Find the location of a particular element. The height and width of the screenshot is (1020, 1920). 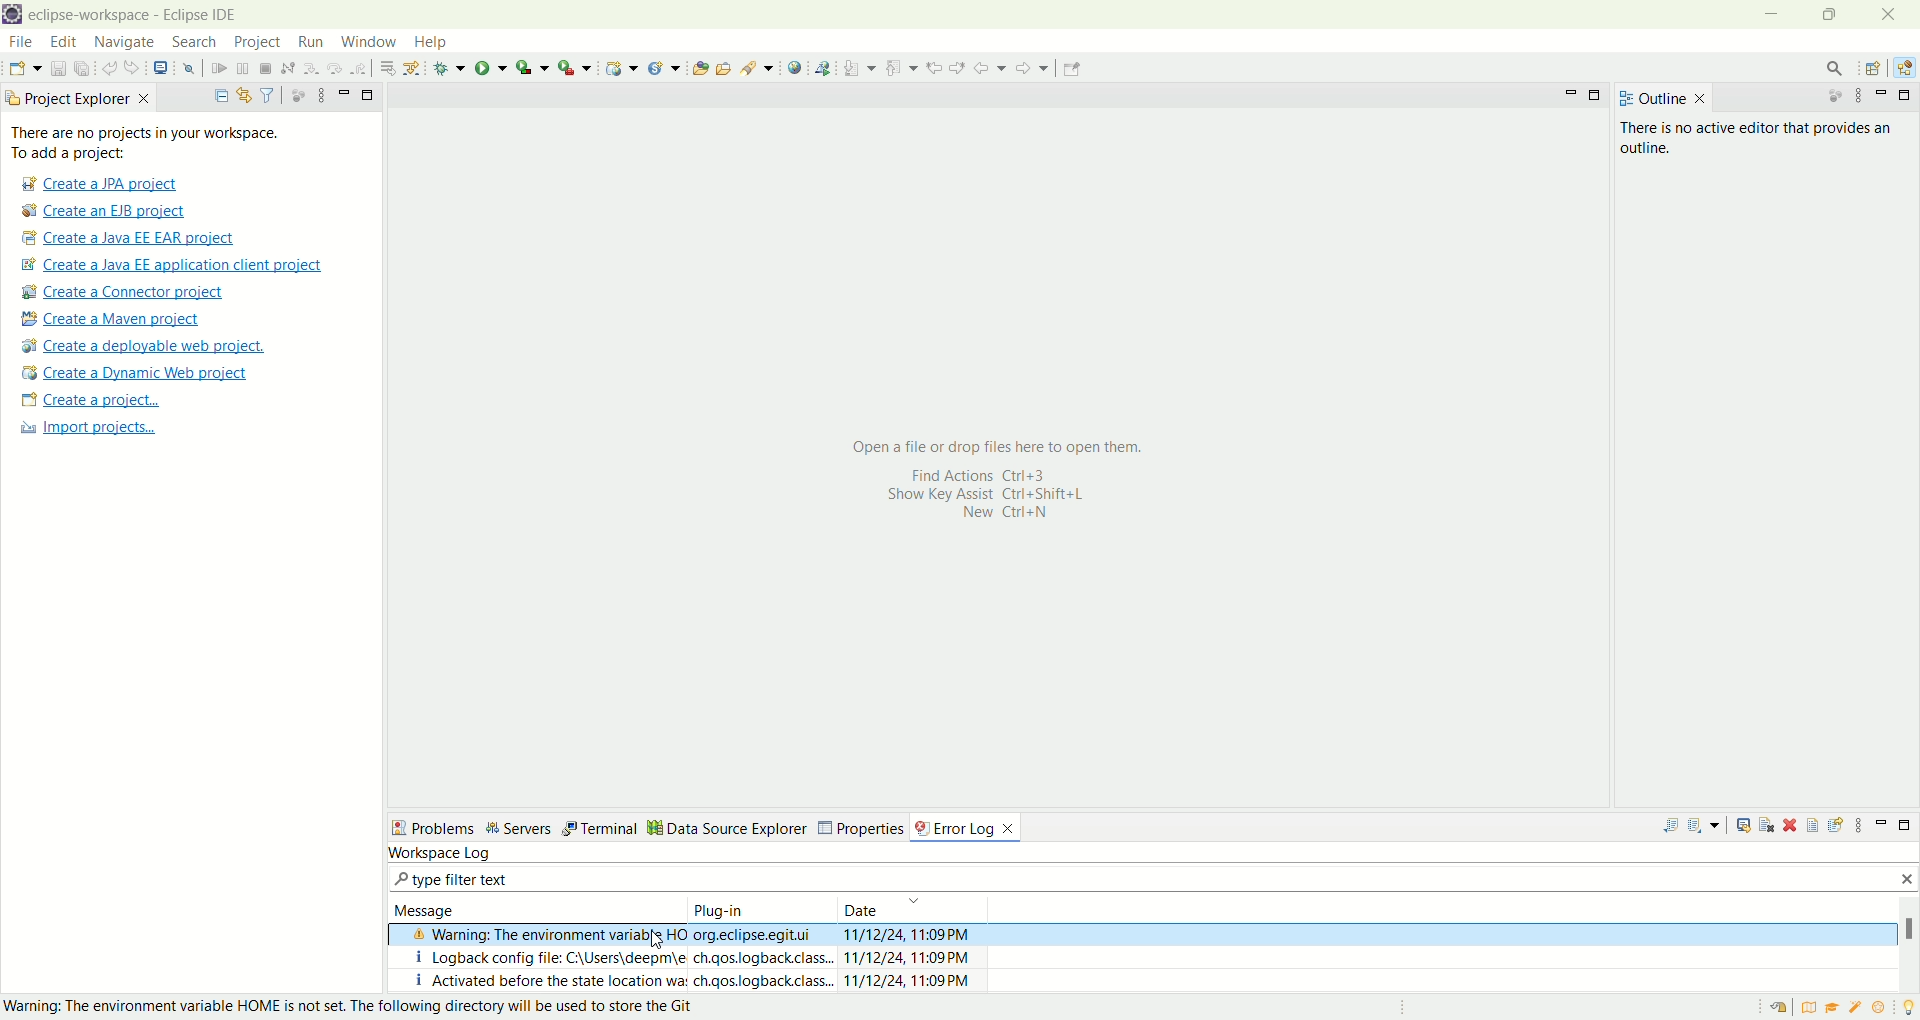

what's new is located at coordinates (1880, 1009).